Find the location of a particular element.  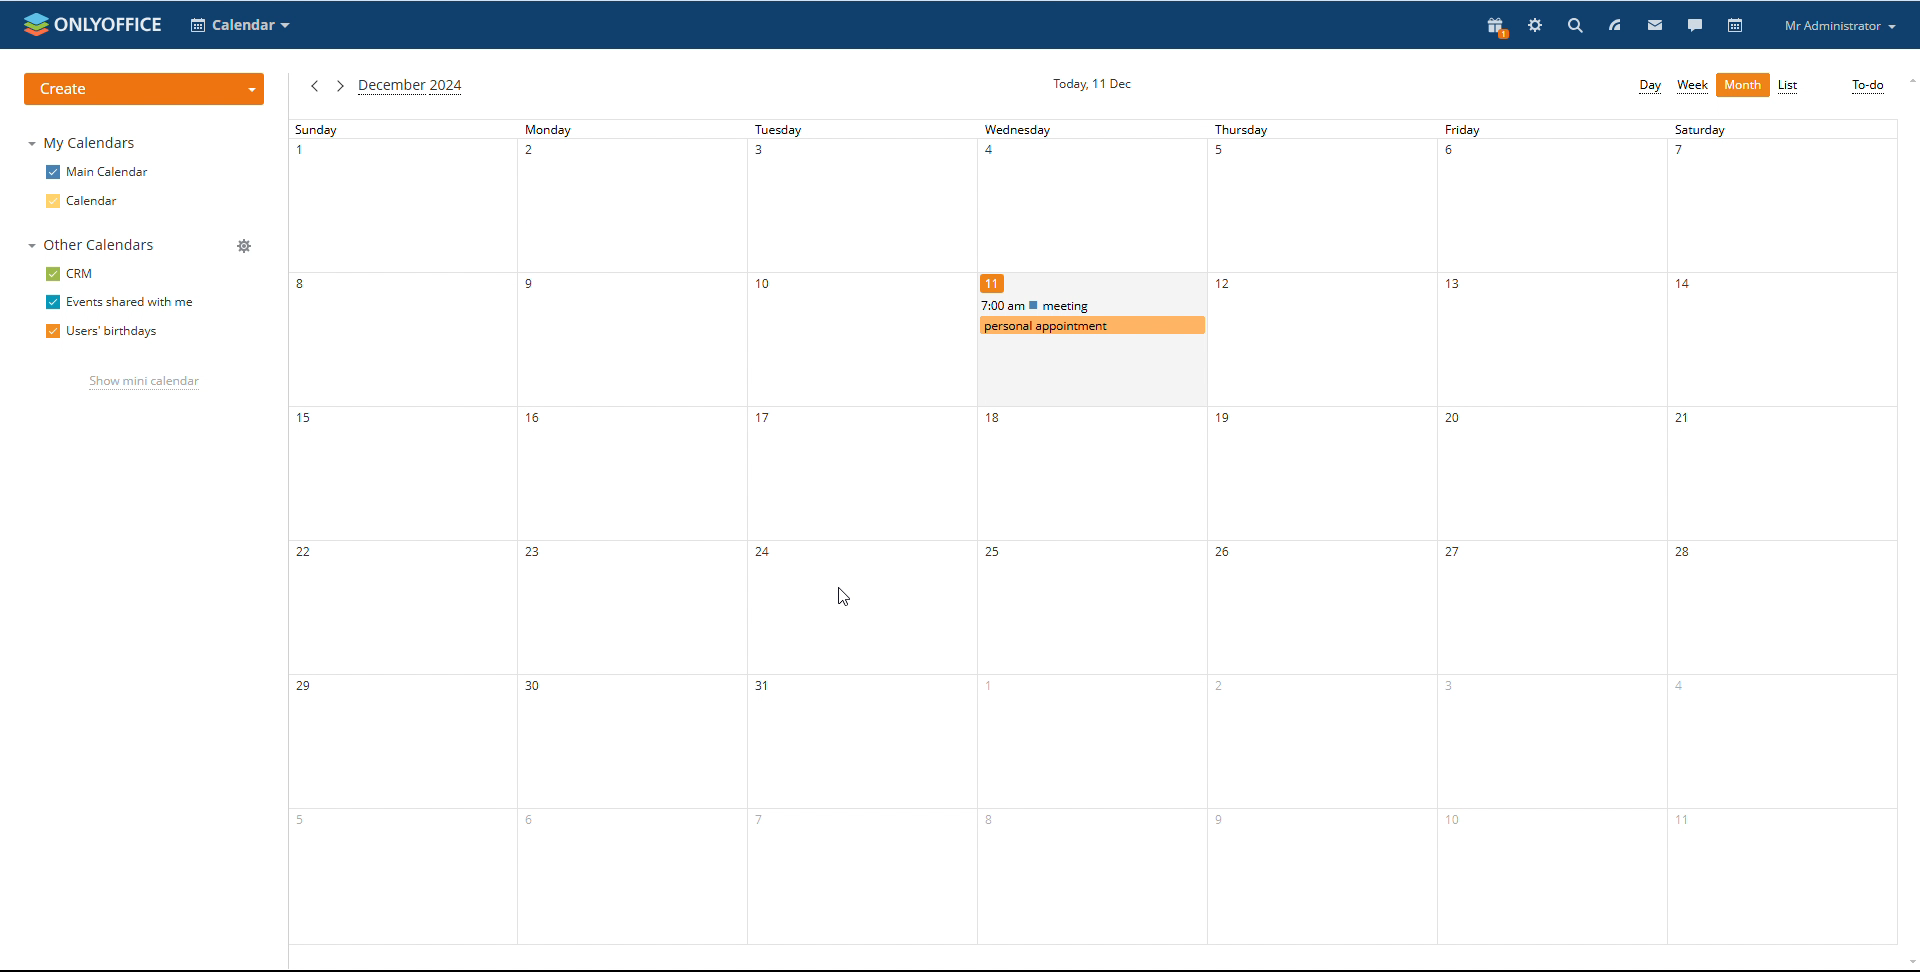

show mini calendar is located at coordinates (143, 383).